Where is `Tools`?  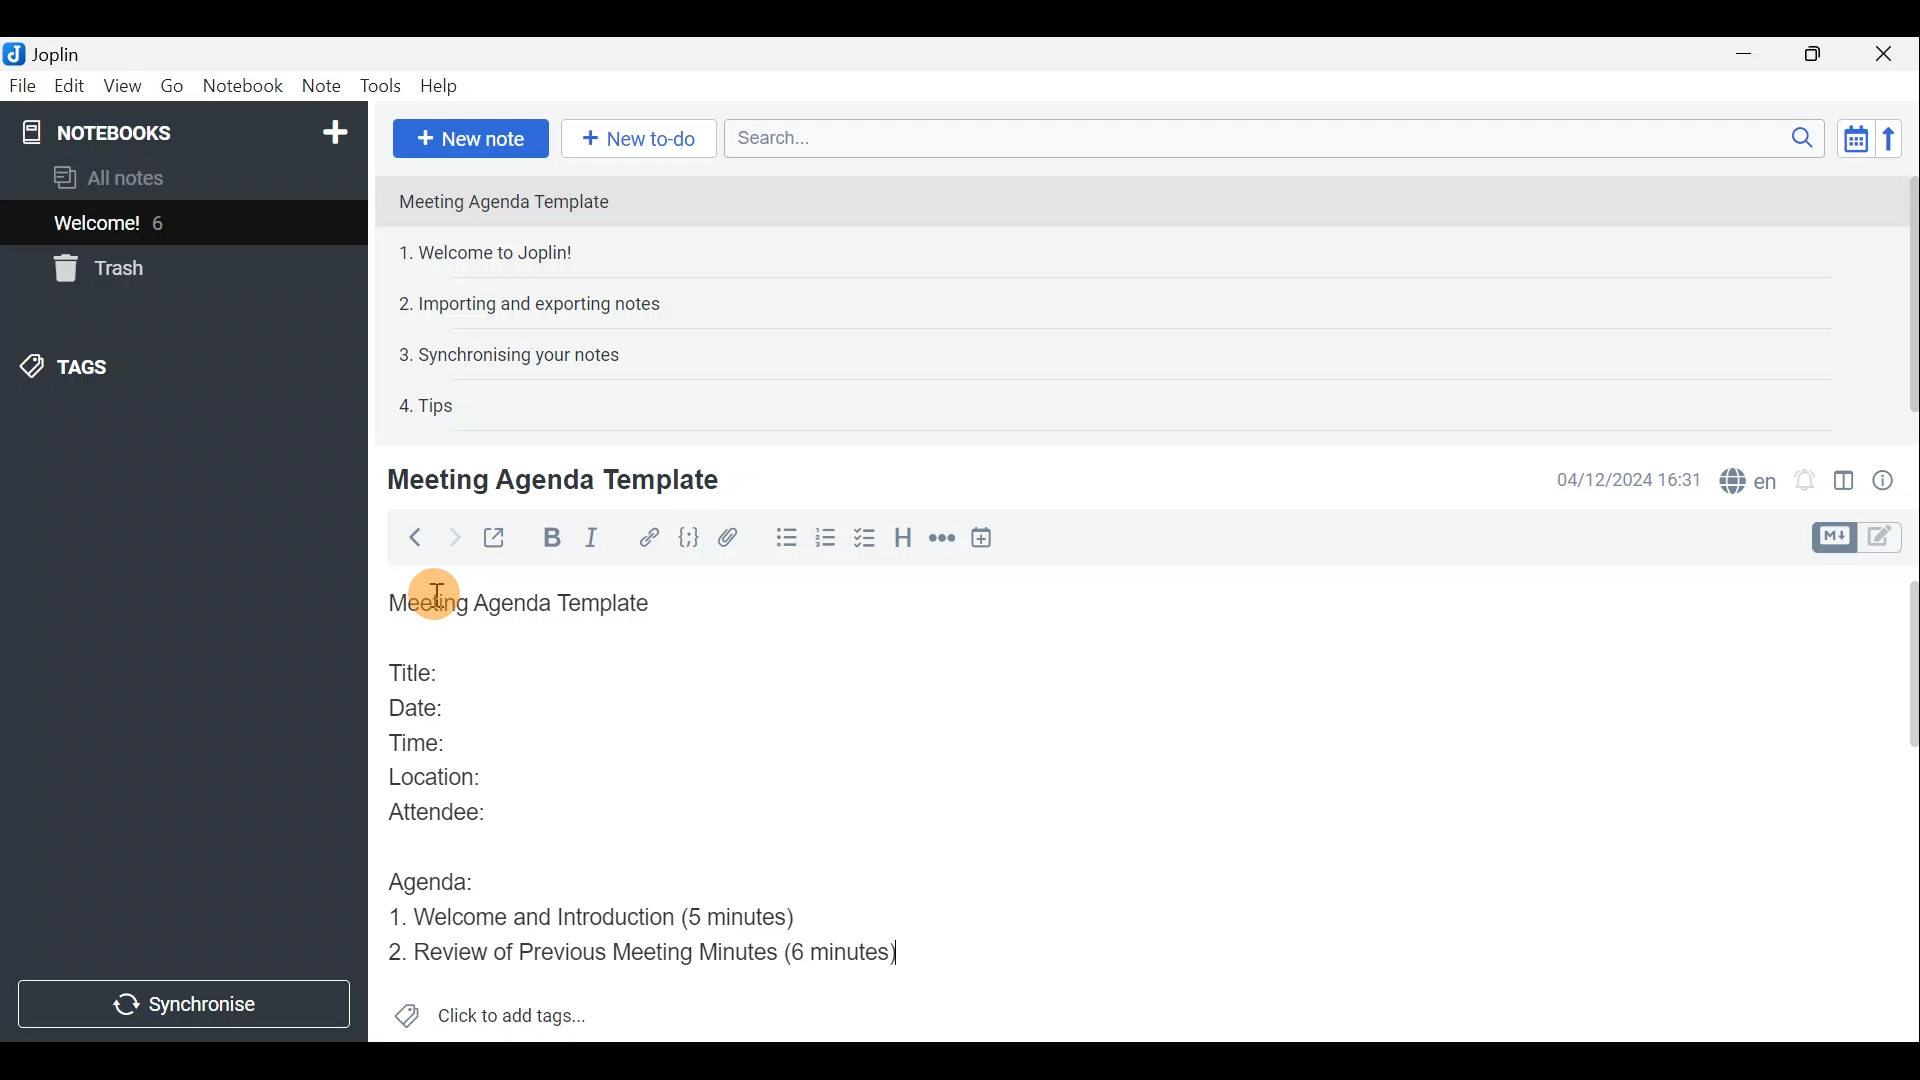
Tools is located at coordinates (379, 83).